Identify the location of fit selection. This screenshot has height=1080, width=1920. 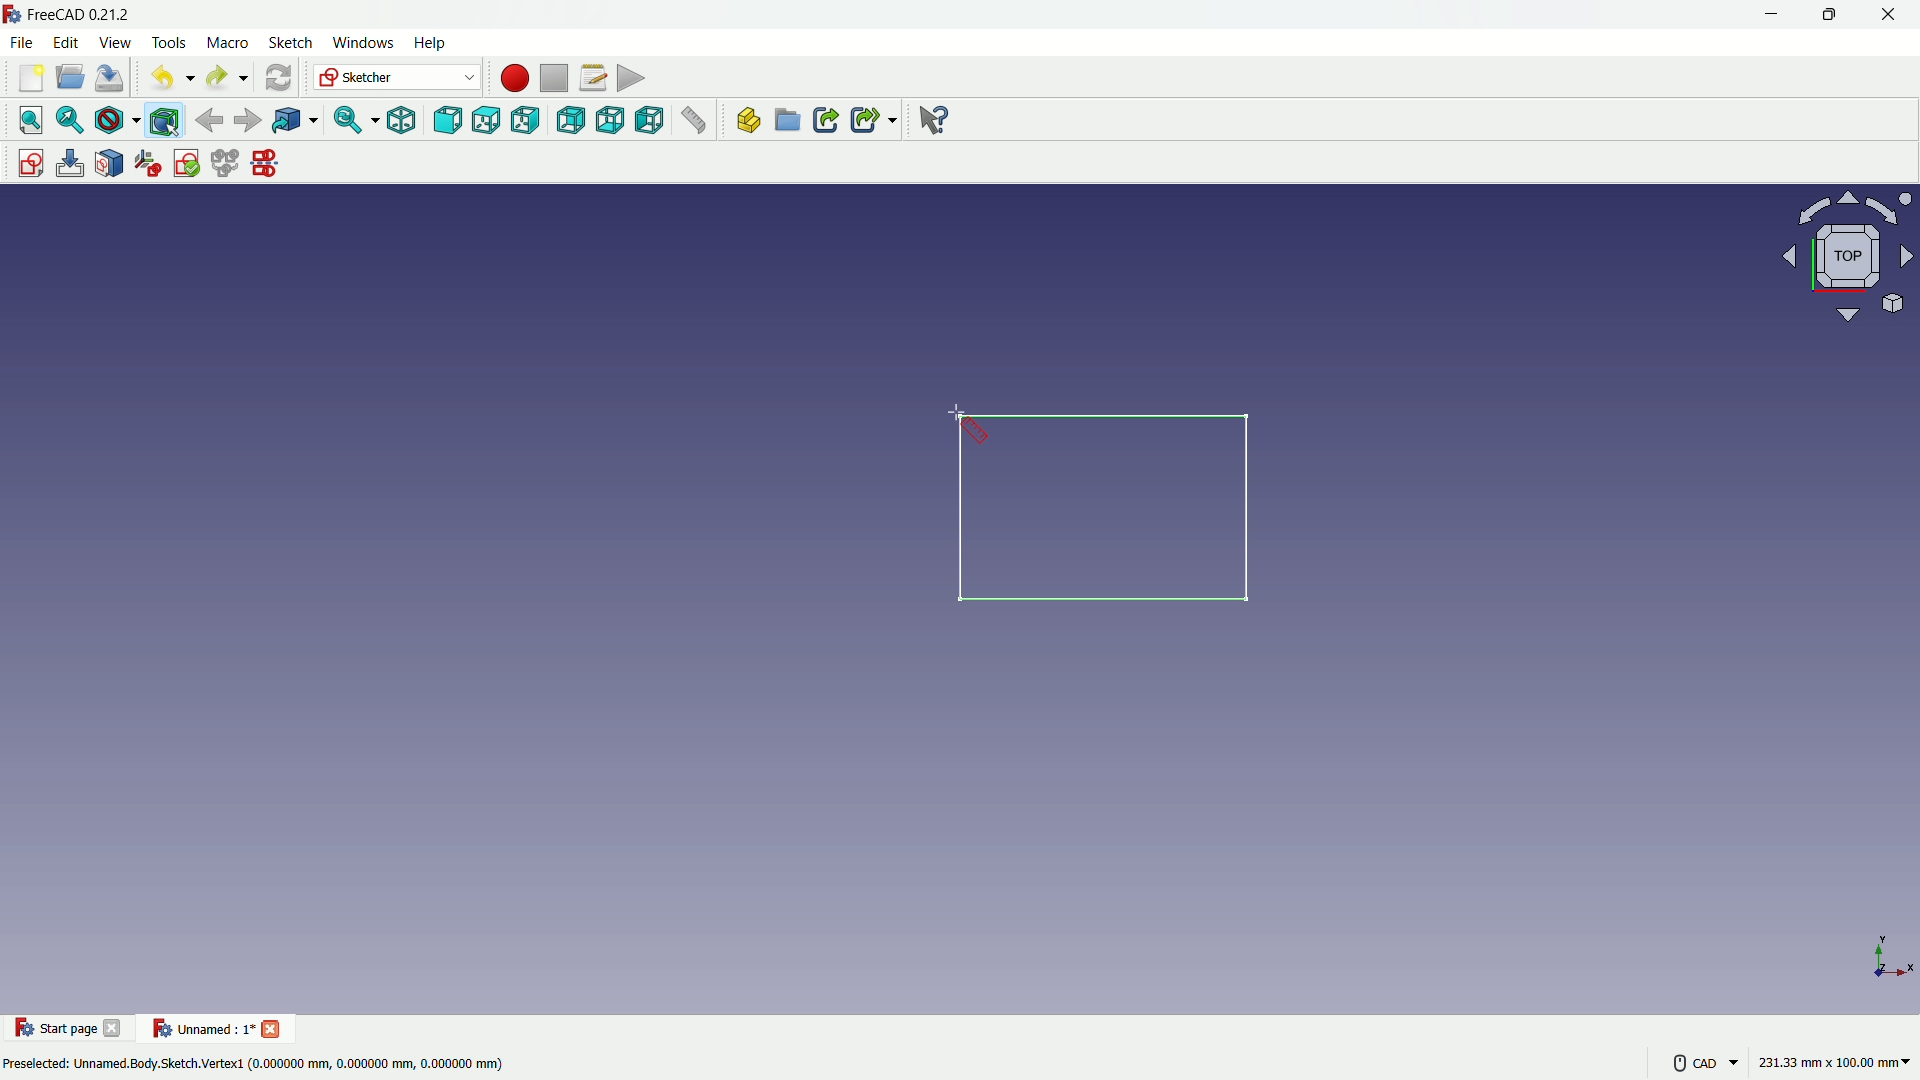
(69, 120).